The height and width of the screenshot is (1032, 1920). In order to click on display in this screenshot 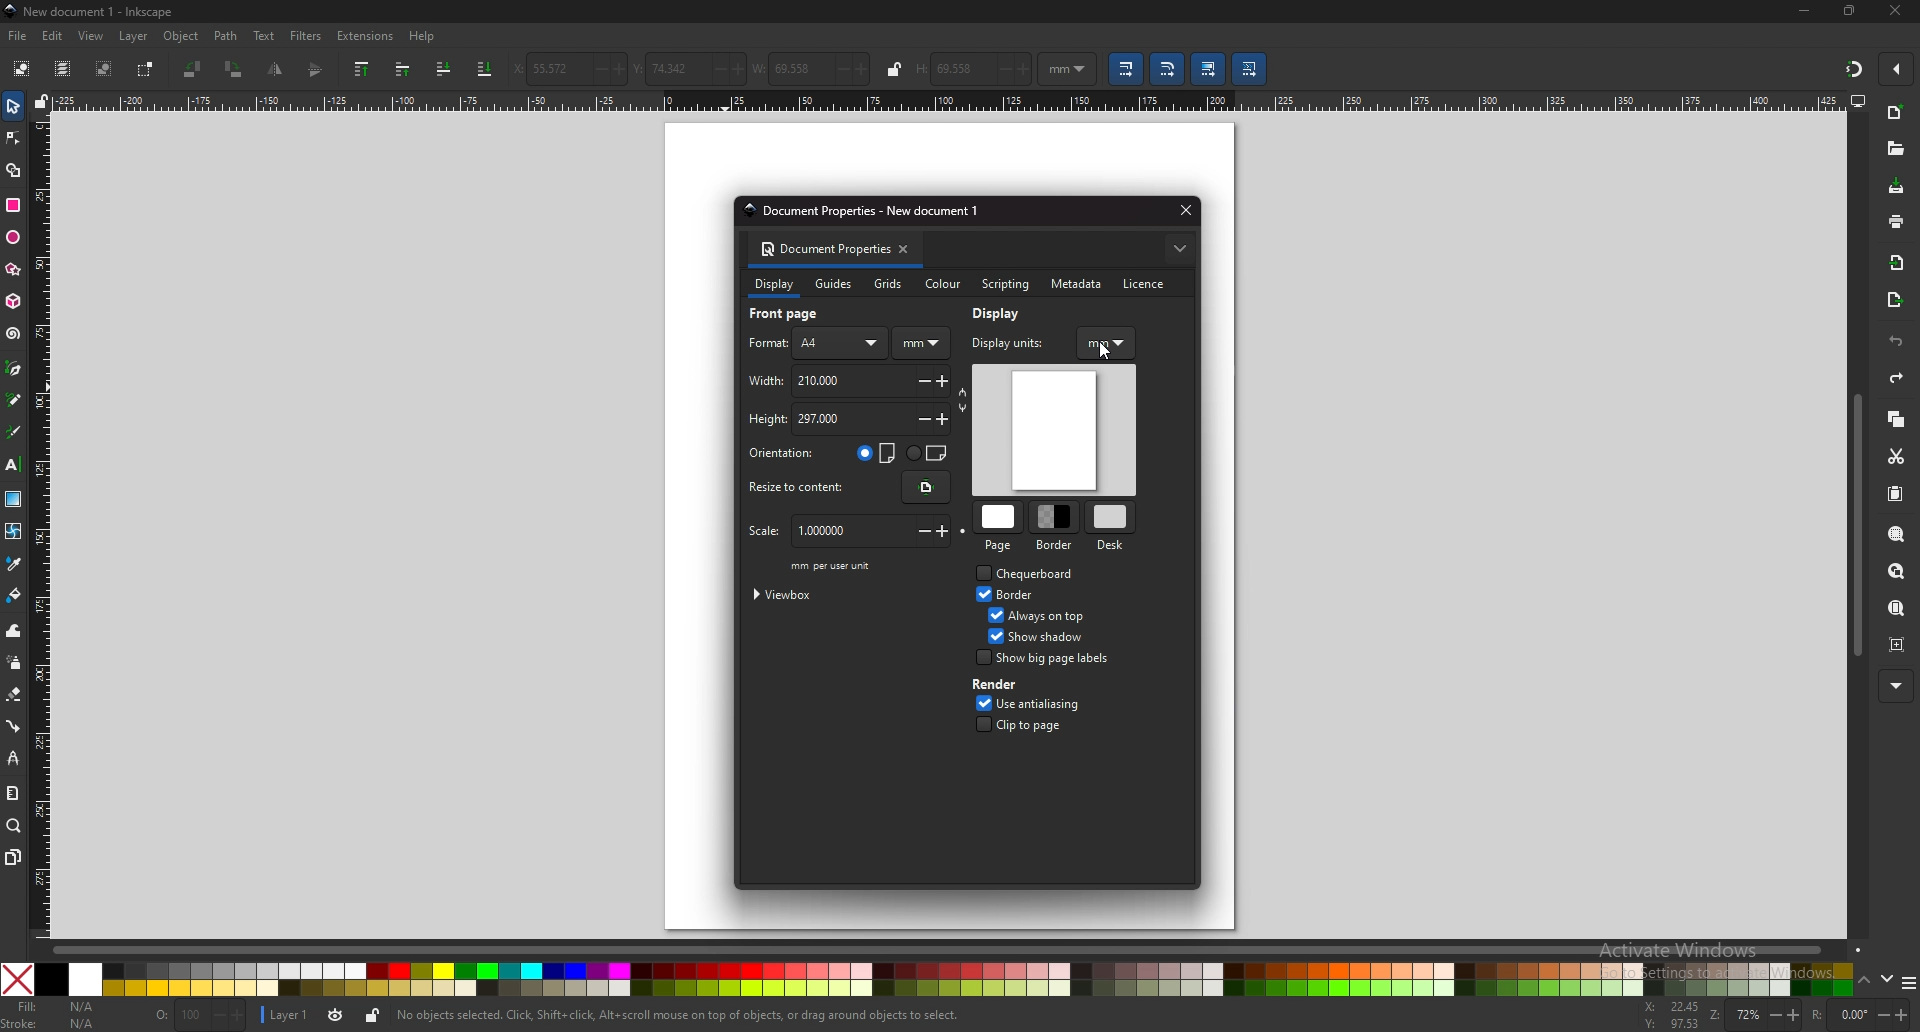, I will do `click(1003, 313)`.